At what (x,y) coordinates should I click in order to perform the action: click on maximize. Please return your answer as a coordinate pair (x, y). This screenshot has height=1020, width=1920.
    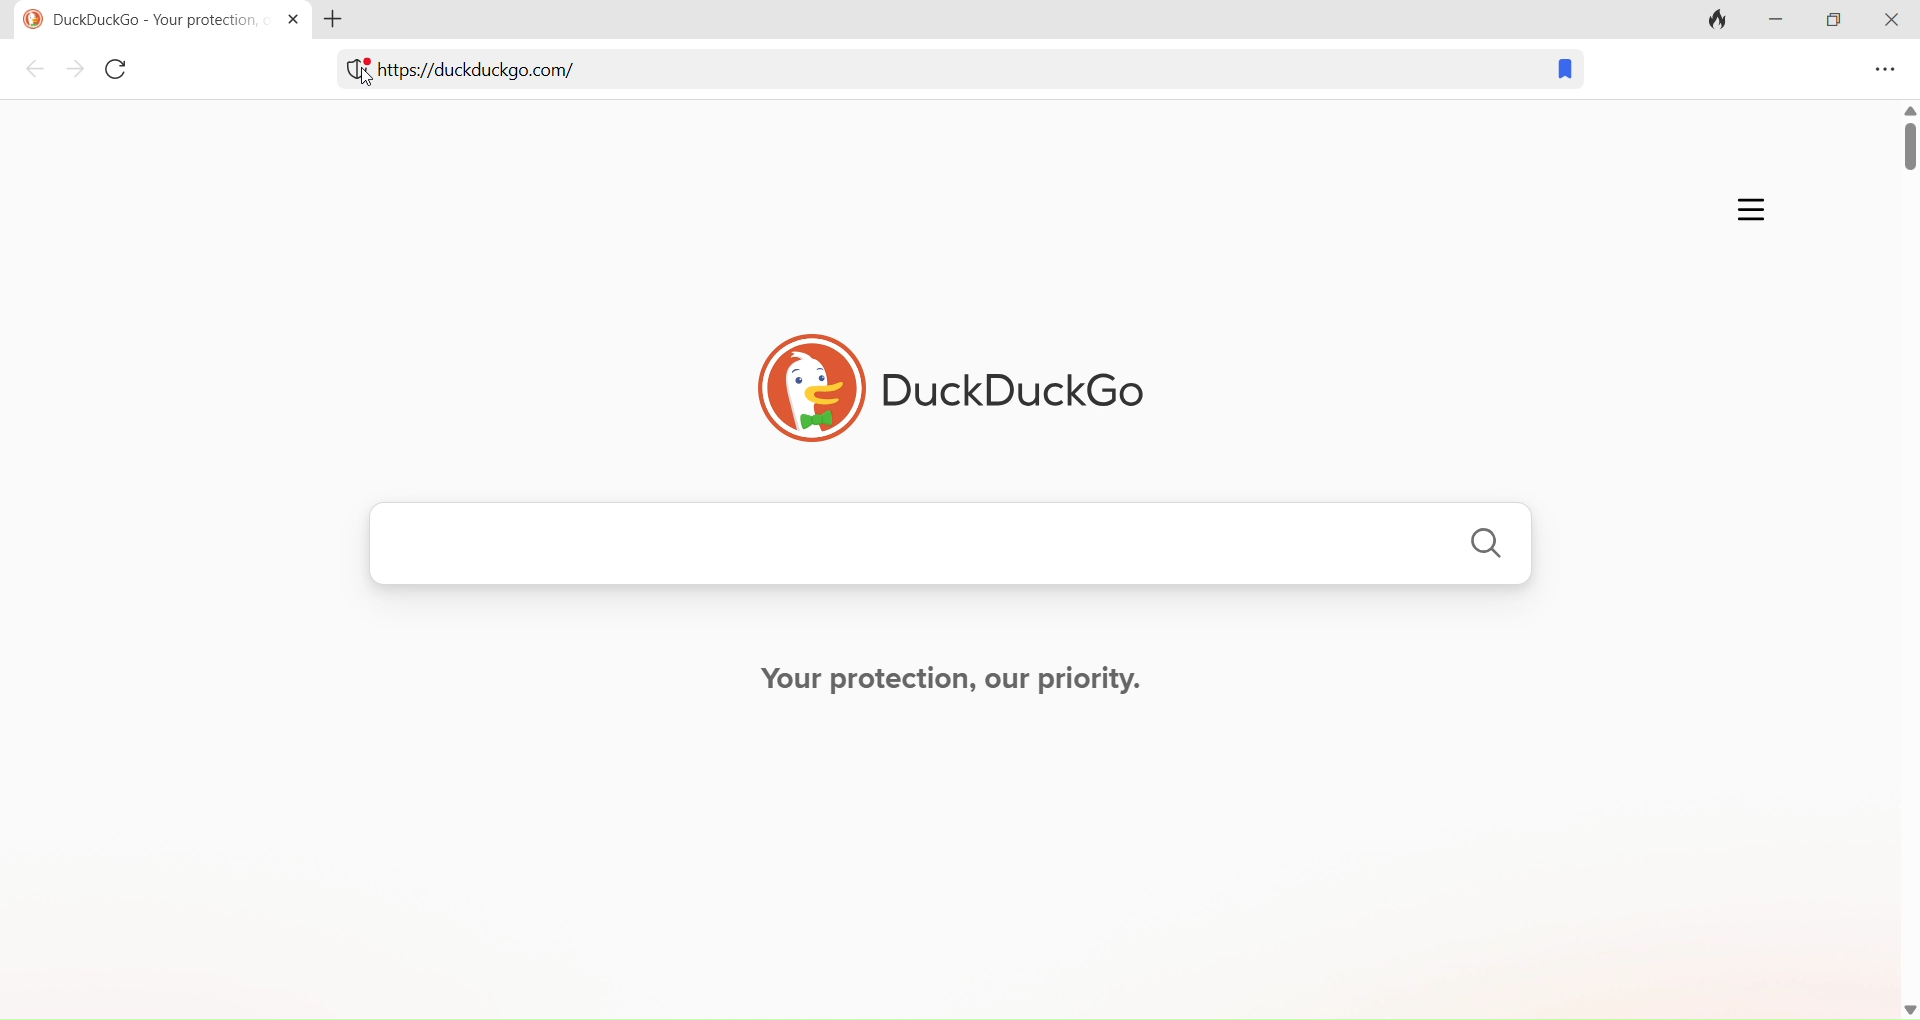
    Looking at the image, I should click on (1834, 24).